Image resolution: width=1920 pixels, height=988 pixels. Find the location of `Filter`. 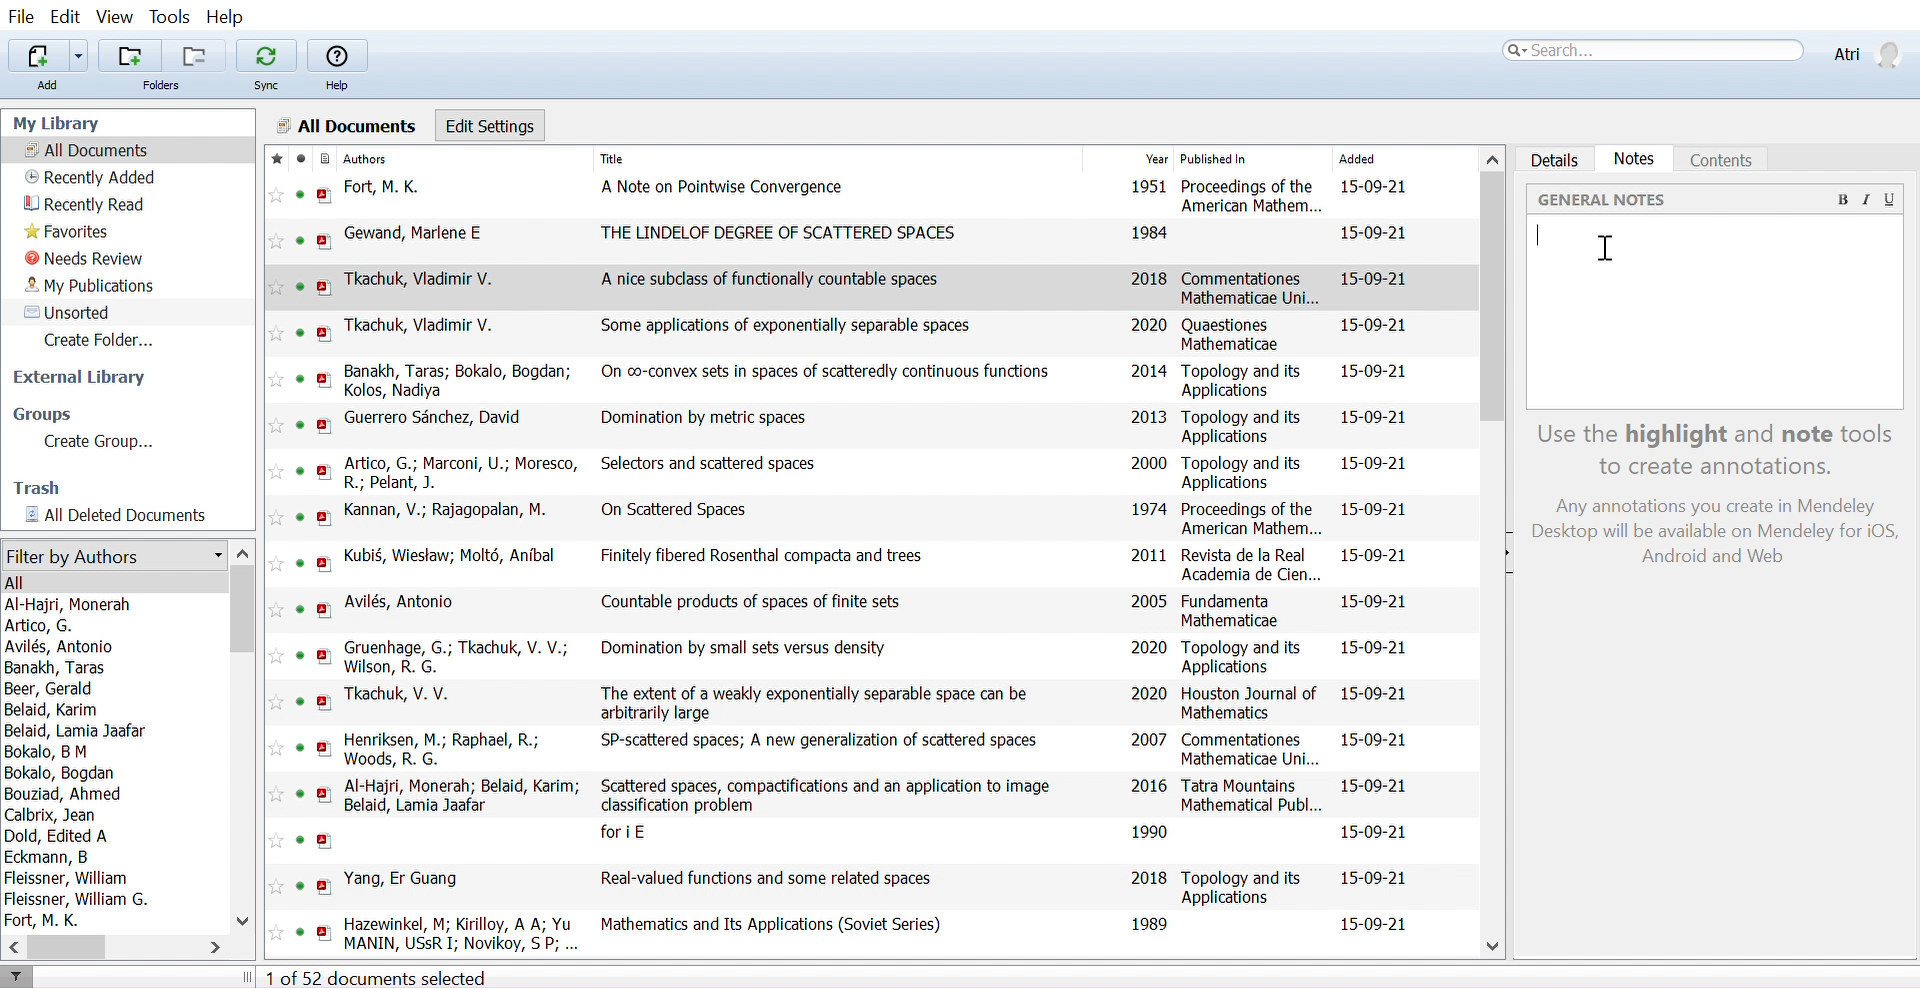

Filter is located at coordinates (18, 977).